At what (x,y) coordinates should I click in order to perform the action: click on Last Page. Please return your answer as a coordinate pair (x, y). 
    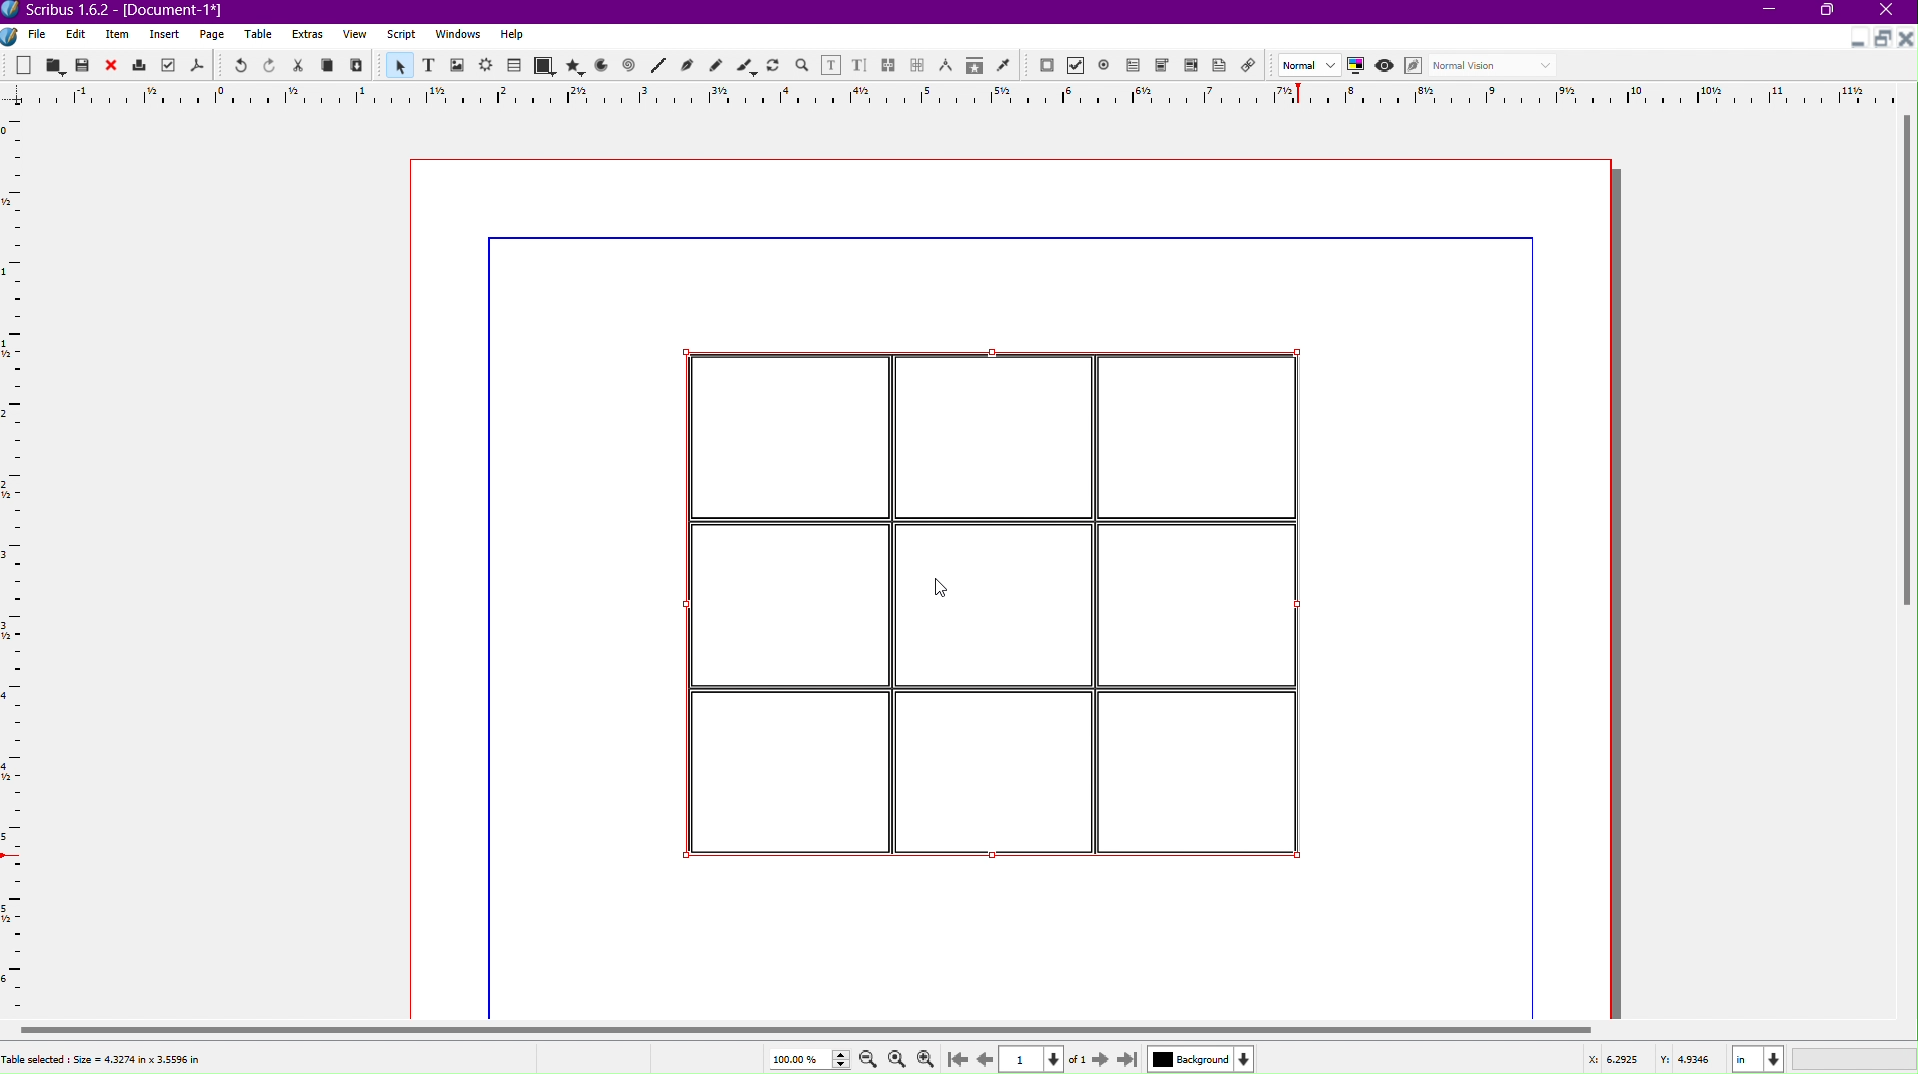
    Looking at the image, I should click on (1129, 1058).